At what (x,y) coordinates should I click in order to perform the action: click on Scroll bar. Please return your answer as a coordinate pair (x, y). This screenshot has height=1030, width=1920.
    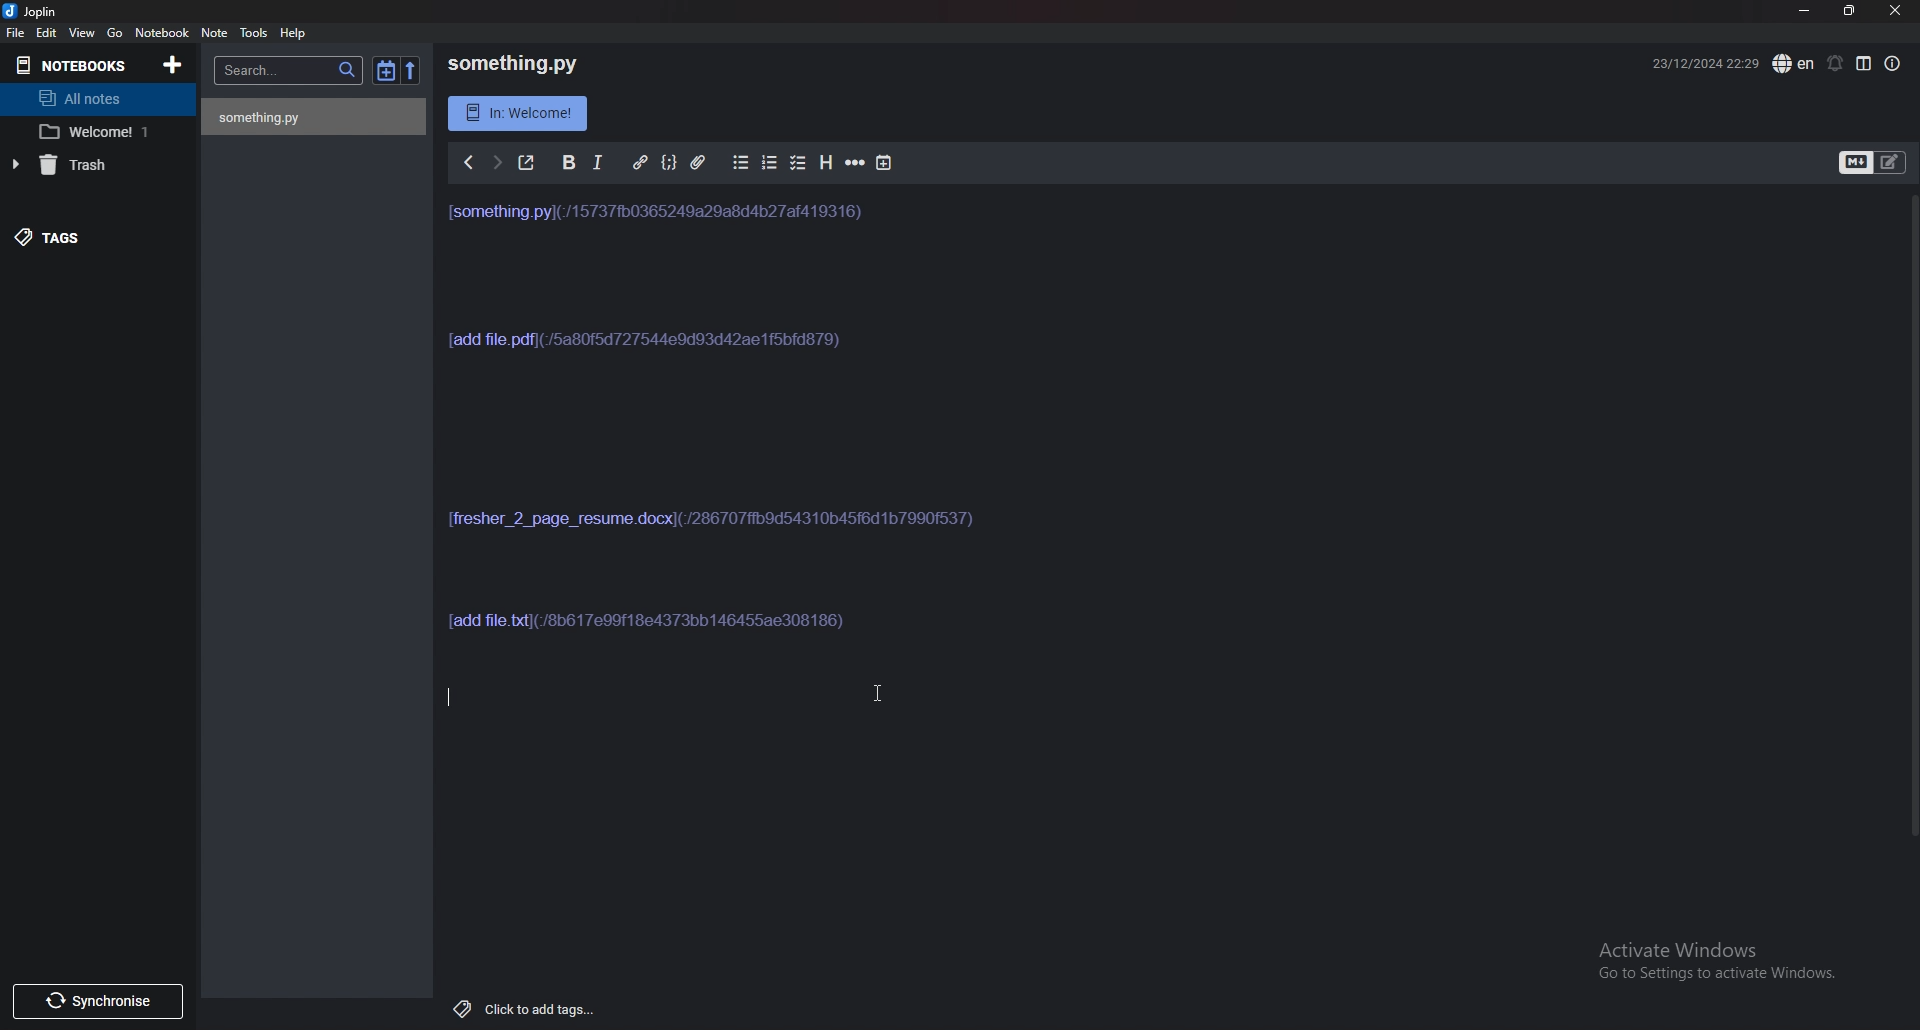
    Looking at the image, I should click on (1911, 515).